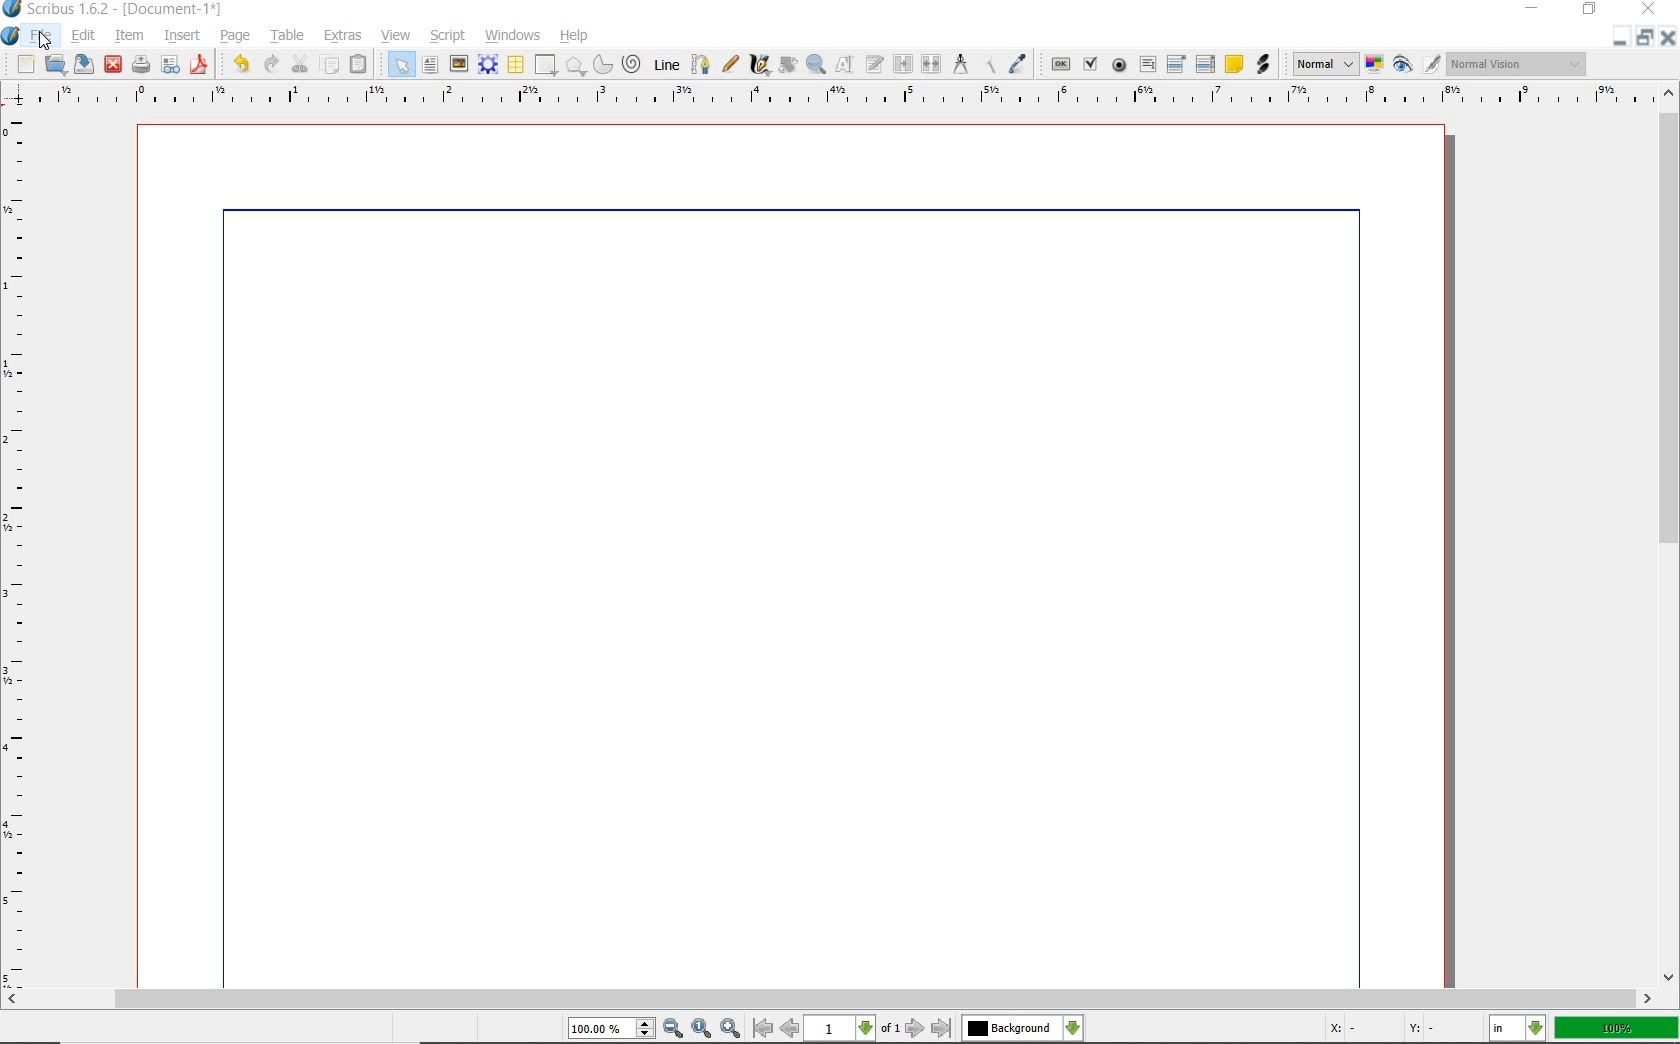 This screenshot has width=1680, height=1044. I want to click on close, so click(114, 66).